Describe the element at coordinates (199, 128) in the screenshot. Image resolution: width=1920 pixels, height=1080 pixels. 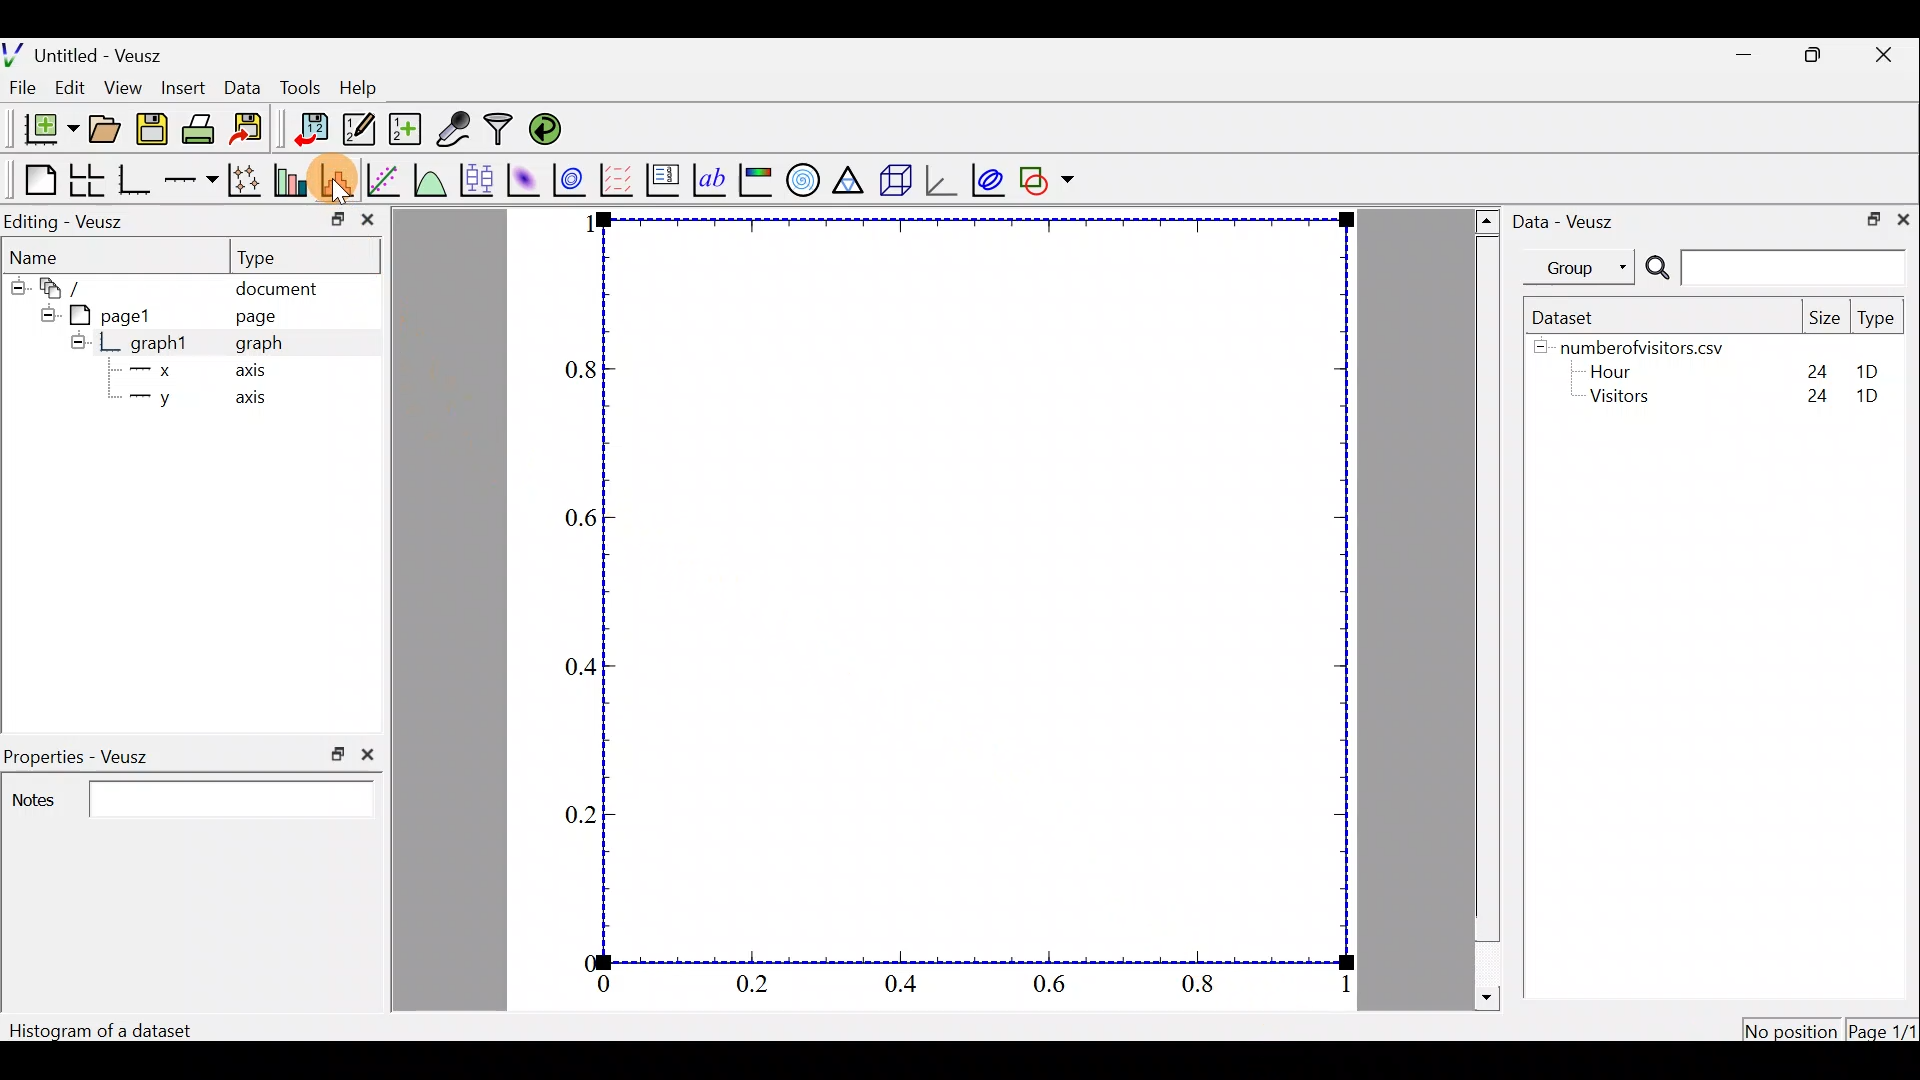
I see `print the document` at that location.